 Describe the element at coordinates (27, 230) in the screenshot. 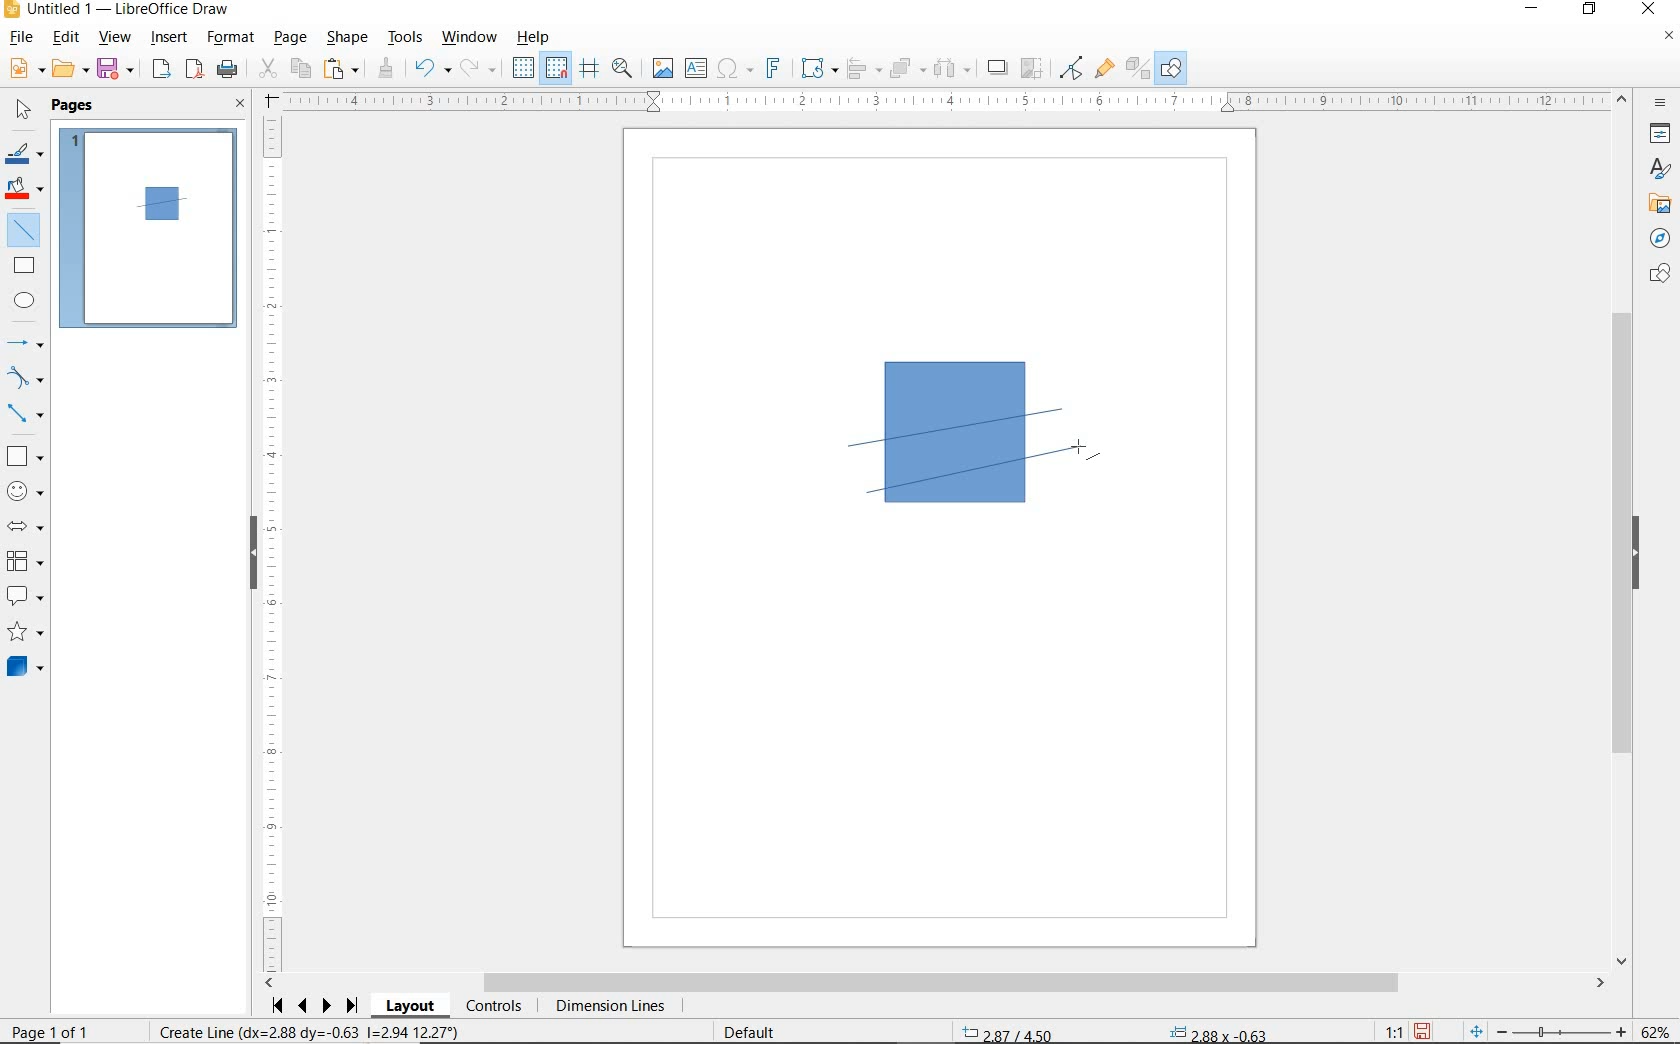

I see `INSERT LINE` at that location.